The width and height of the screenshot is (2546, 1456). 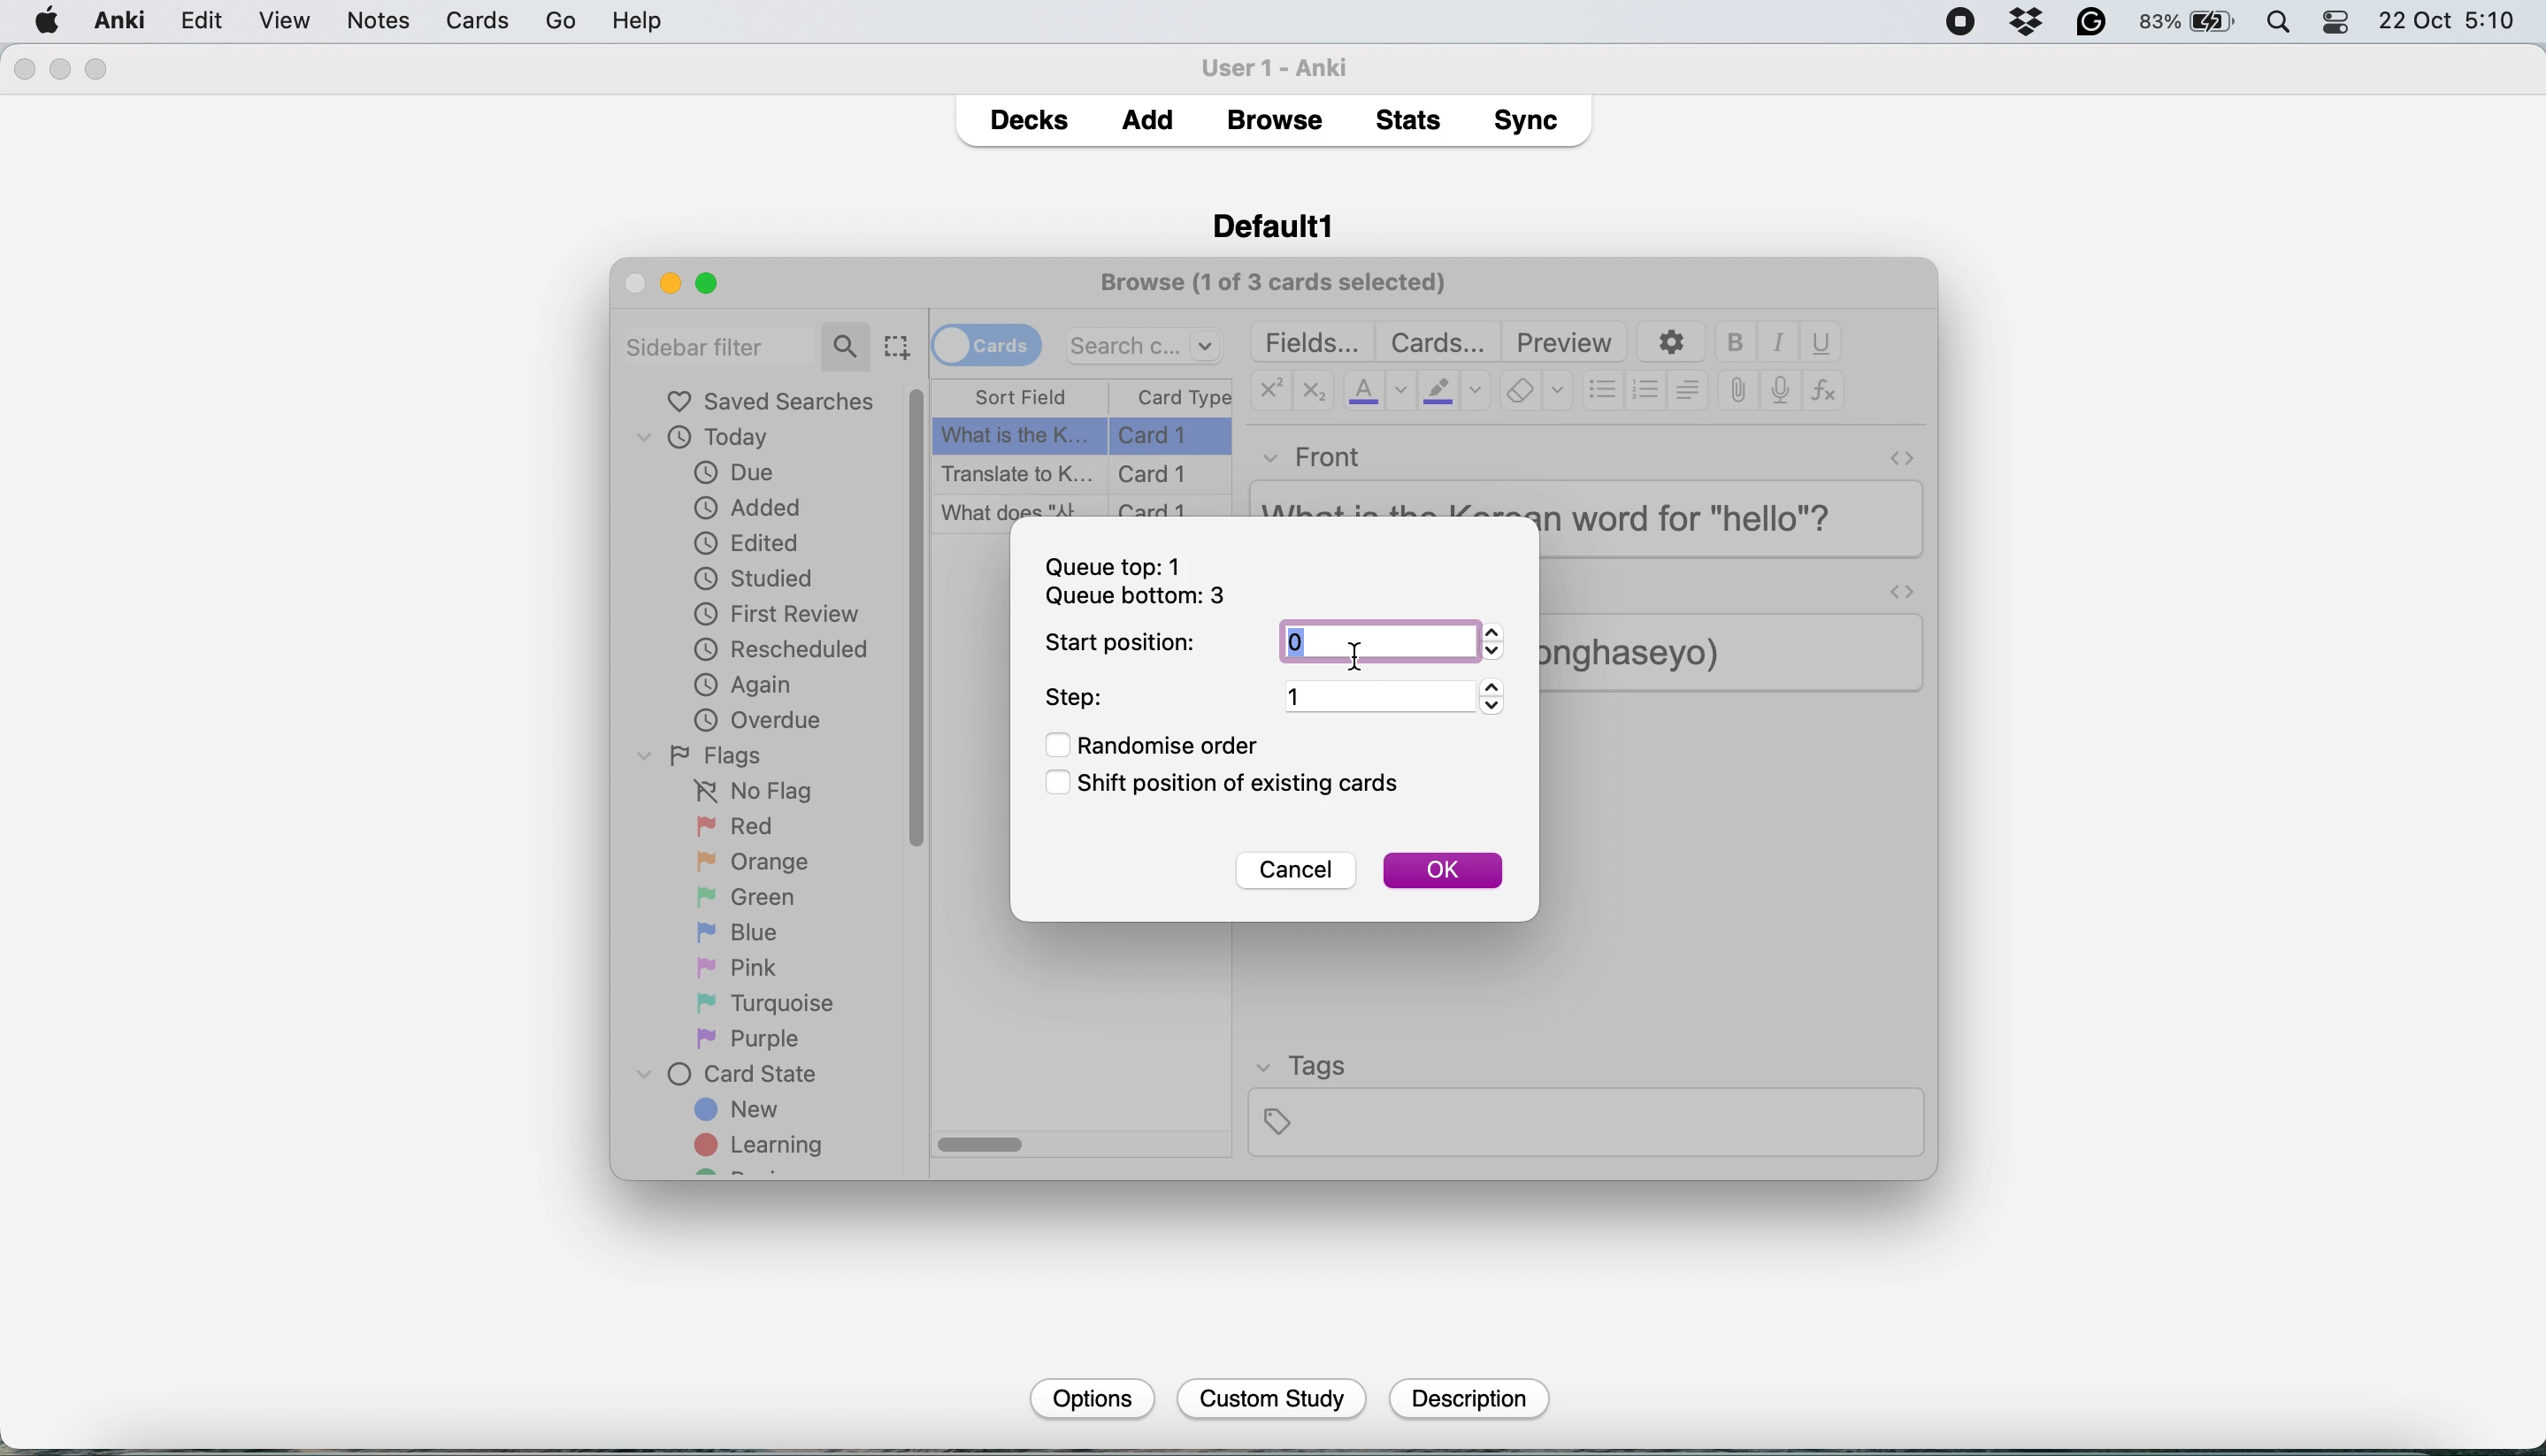 What do you see at coordinates (919, 618) in the screenshot?
I see `side bar vertical scroll bar` at bounding box center [919, 618].